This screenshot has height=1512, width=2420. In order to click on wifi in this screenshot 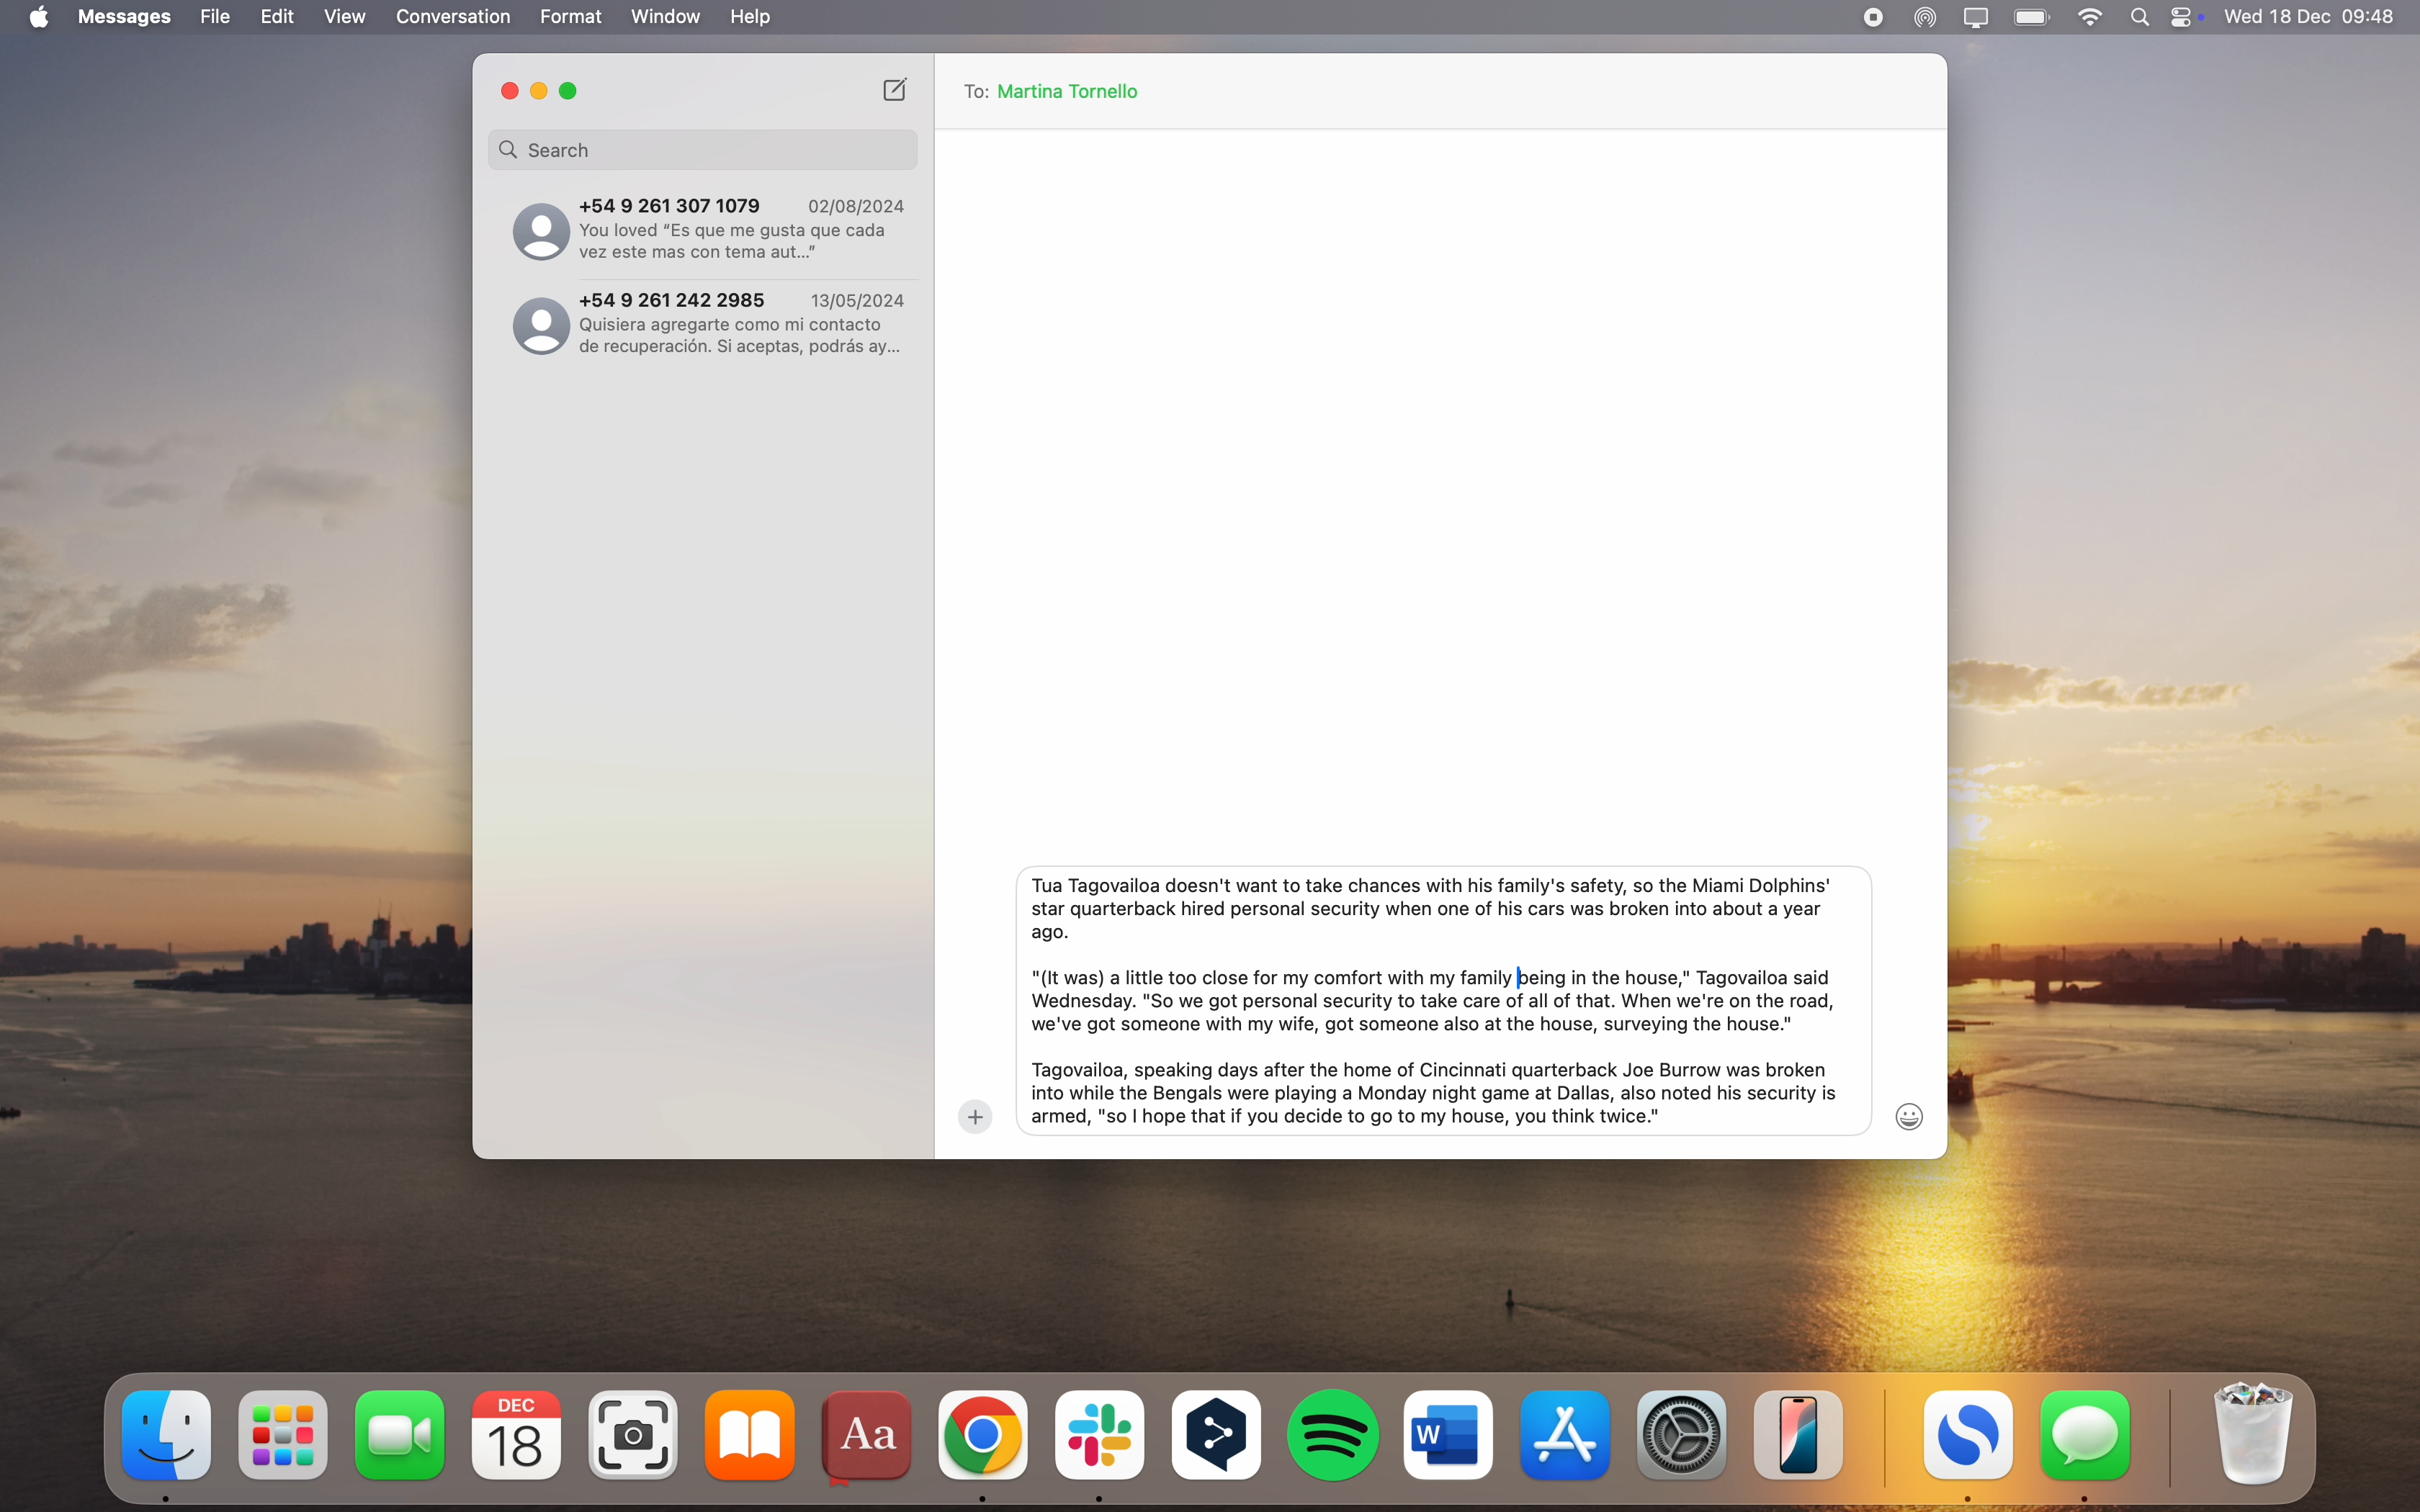, I will do `click(2092, 18)`.